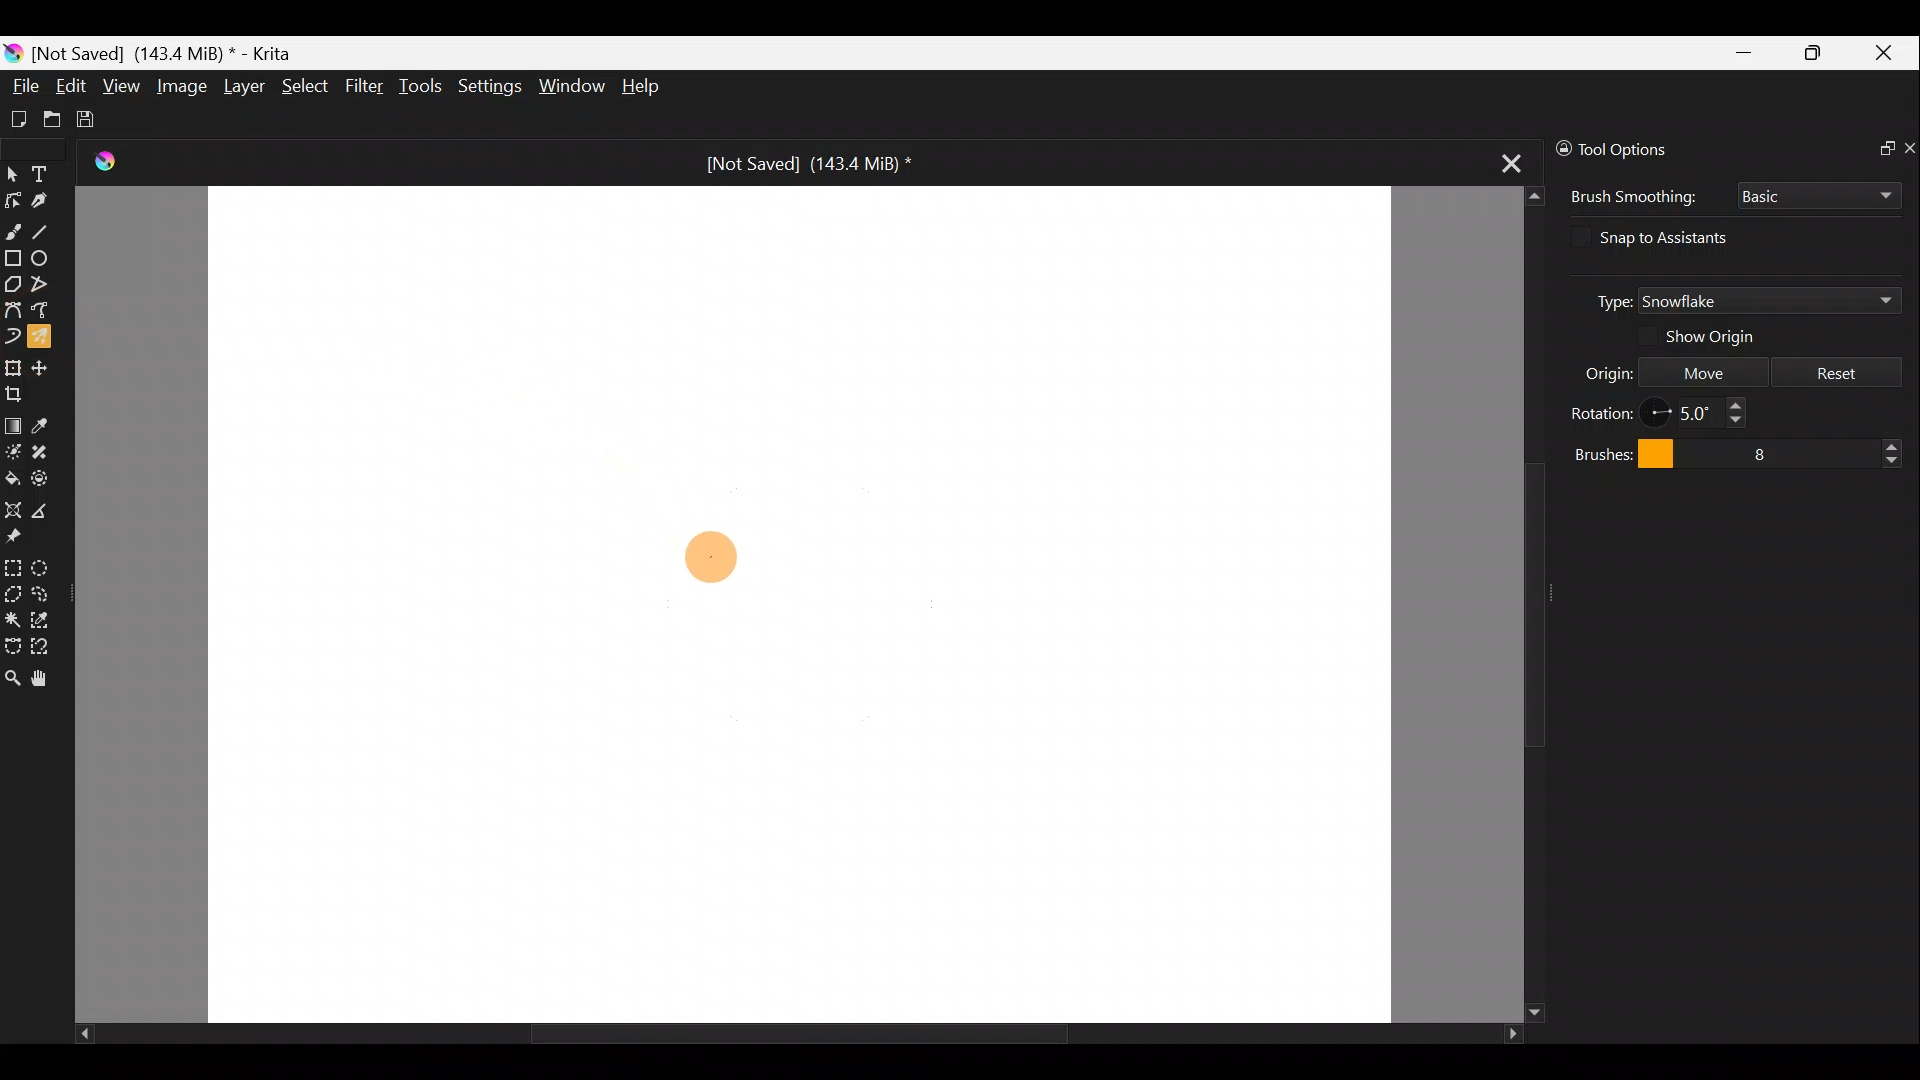  Describe the element at coordinates (799, 602) in the screenshot. I see `Canvas` at that location.